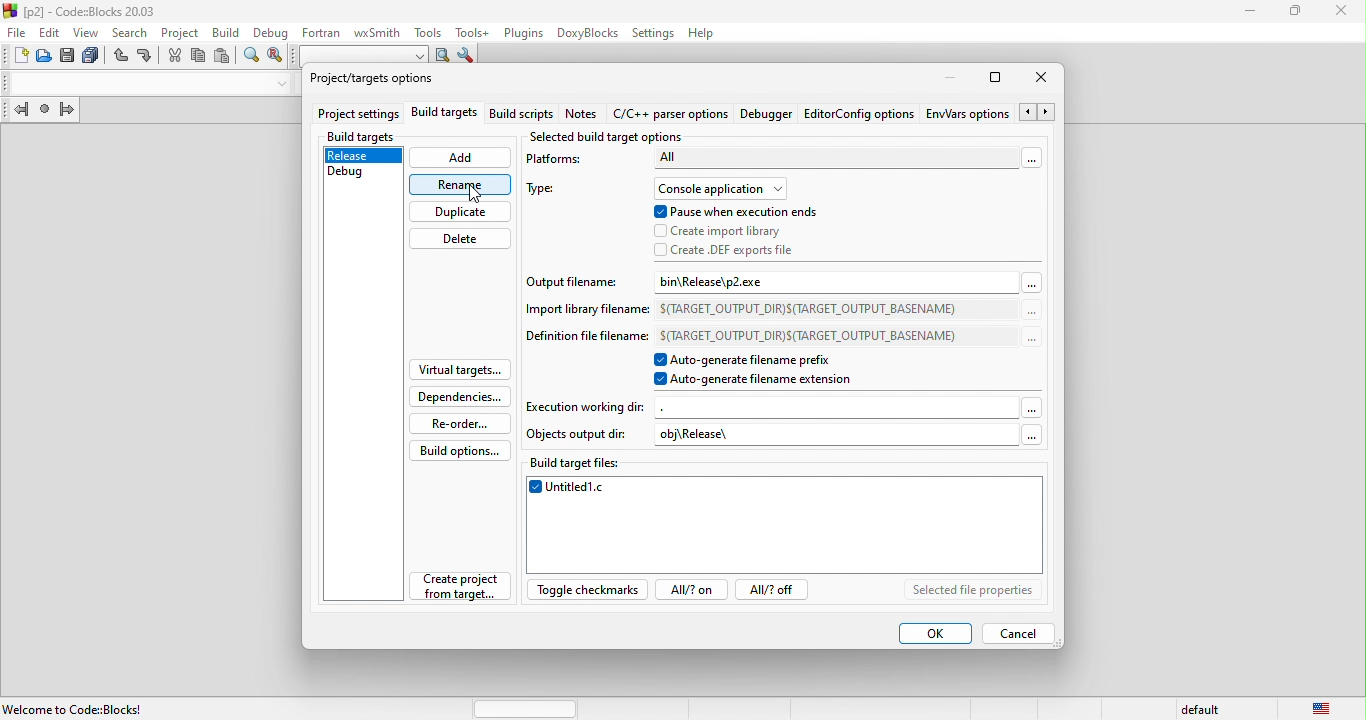  What do you see at coordinates (724, 232) in the screenshot?
I see `create import library` at bounding box center [724, 232].